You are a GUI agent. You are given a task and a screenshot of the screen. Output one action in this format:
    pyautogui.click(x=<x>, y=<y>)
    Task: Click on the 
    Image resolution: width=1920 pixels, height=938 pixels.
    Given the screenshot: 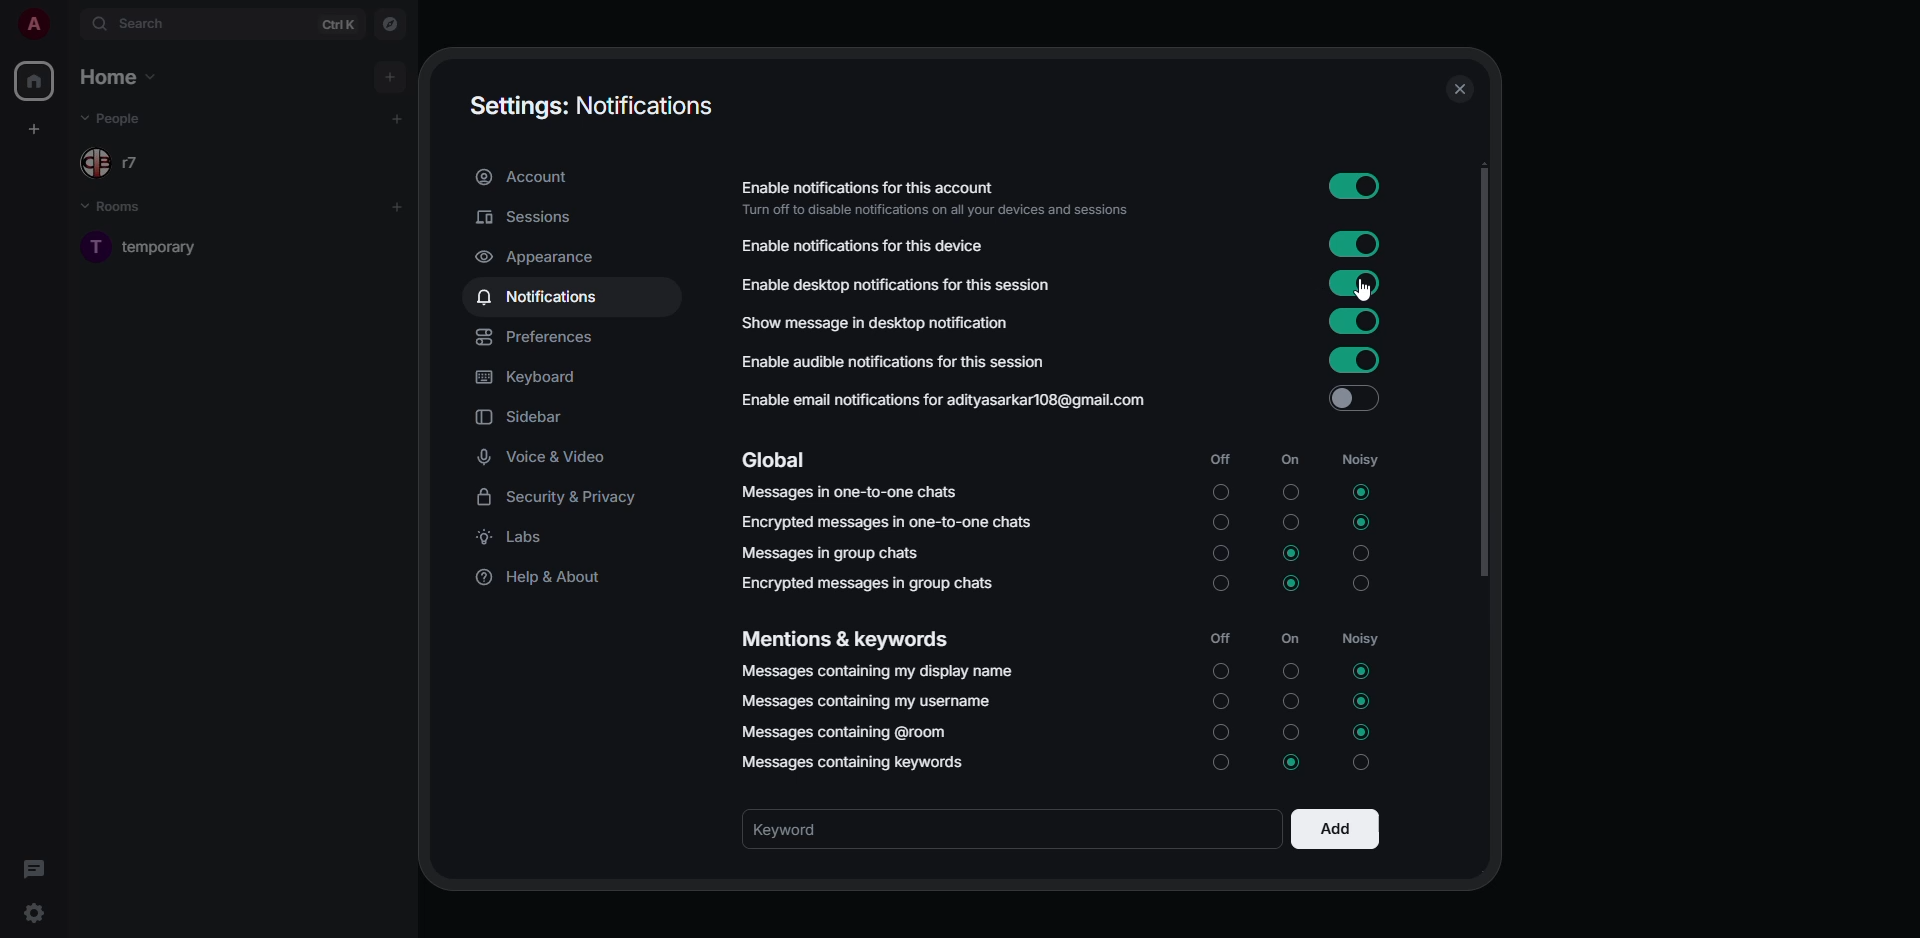 What is the action you would take?
    pyautogui.click(x=1219, y=490)
    